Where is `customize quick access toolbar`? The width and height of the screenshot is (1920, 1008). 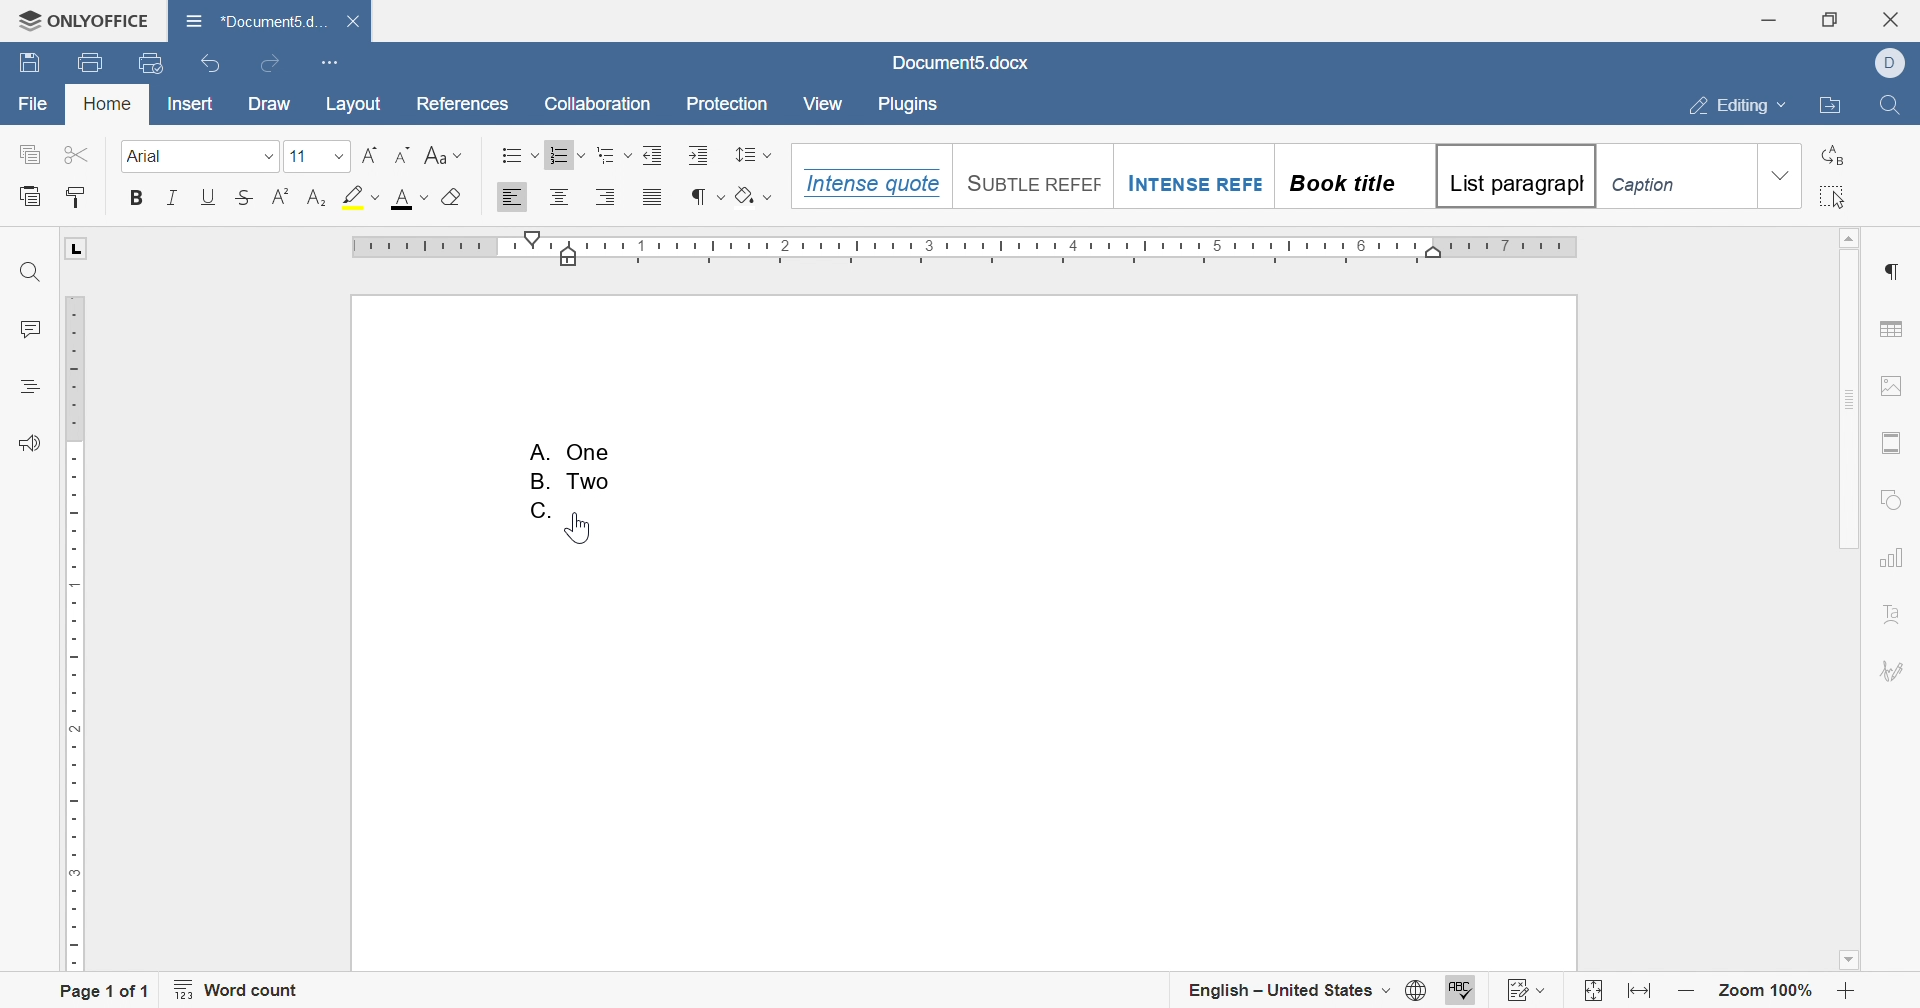 customize quick access toolbar is located at coordinates (334, 63).